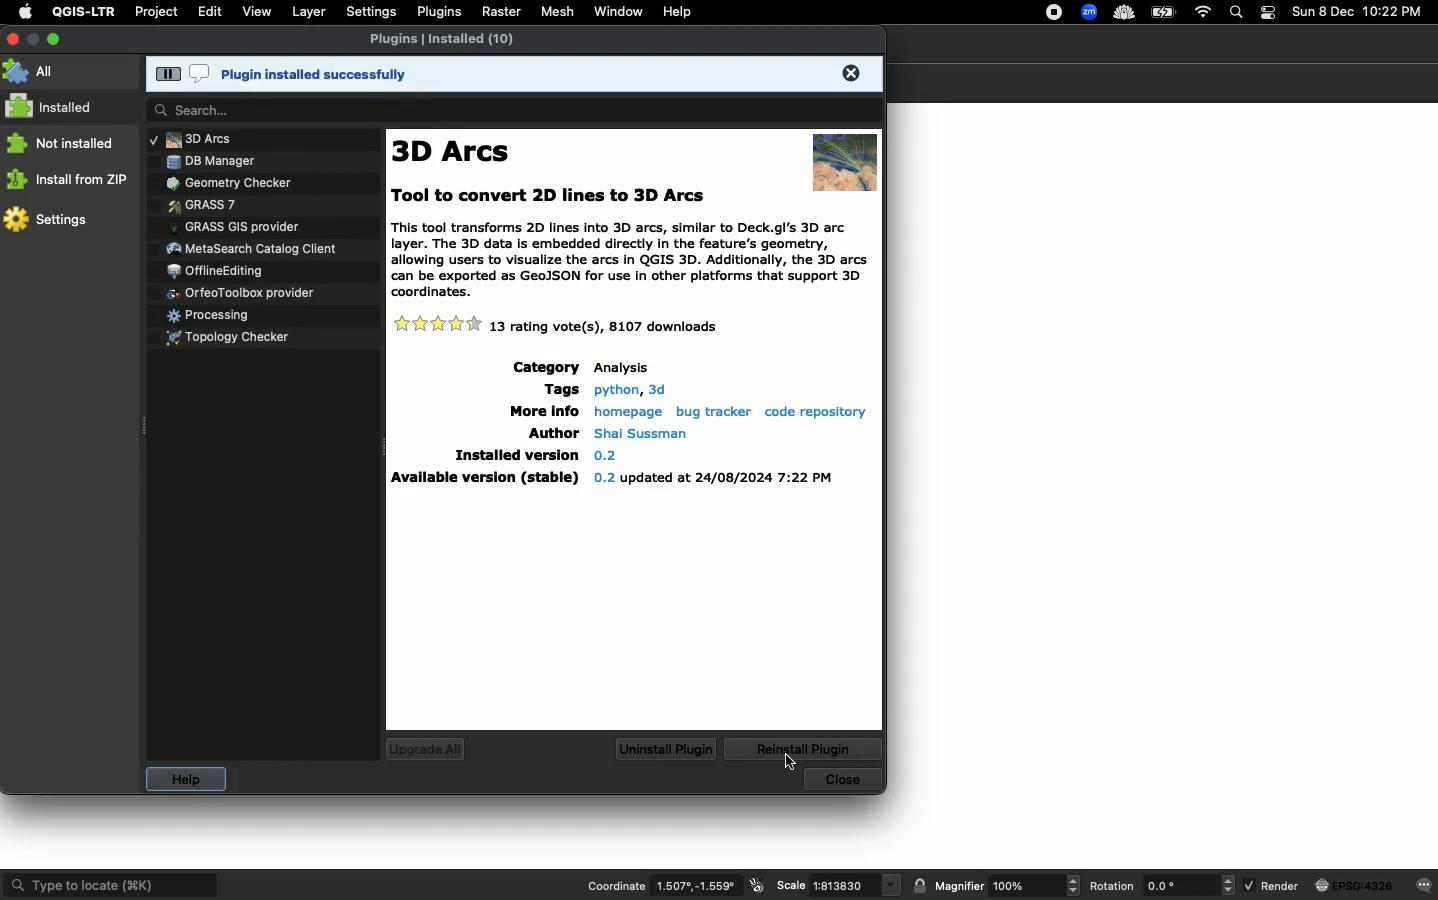 The image size is (1438, 900). Describe the element at coordinates (211, 11) in the screenshot. I see `Edit` at that location.